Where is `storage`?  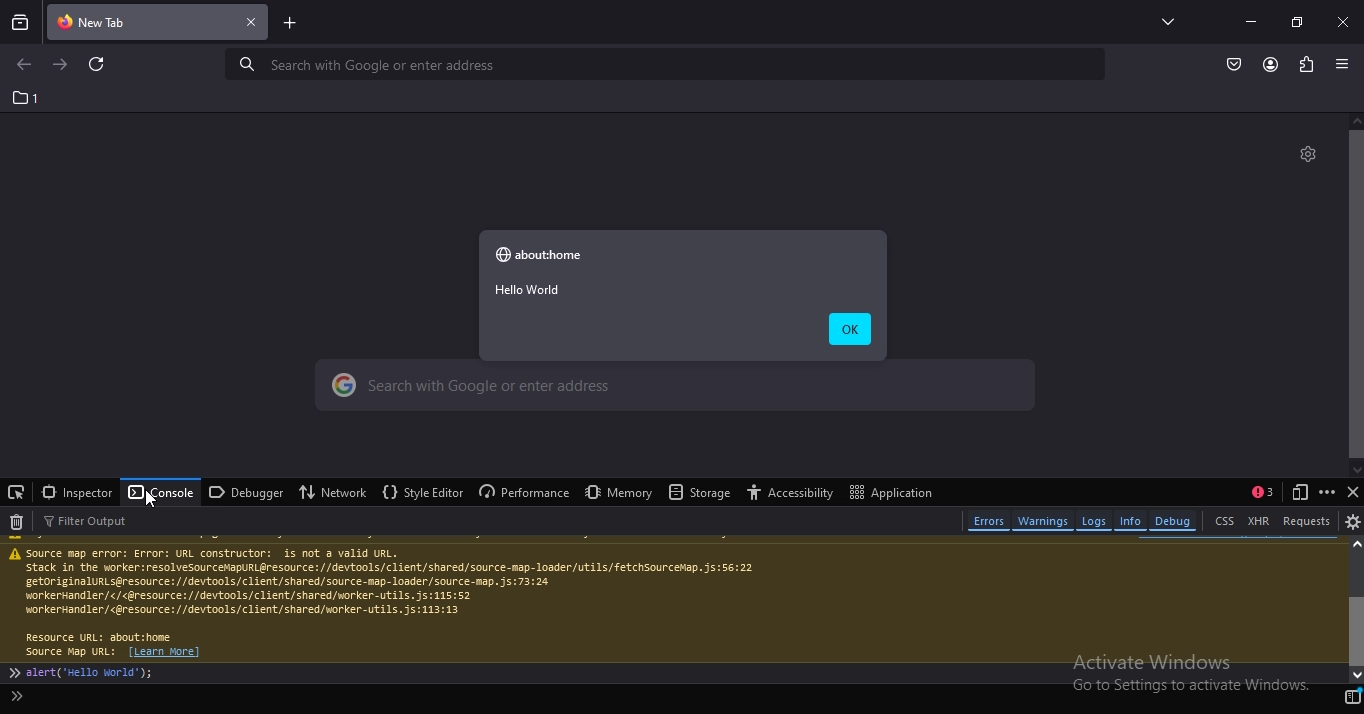
storage is located at coordinates (701, 493).